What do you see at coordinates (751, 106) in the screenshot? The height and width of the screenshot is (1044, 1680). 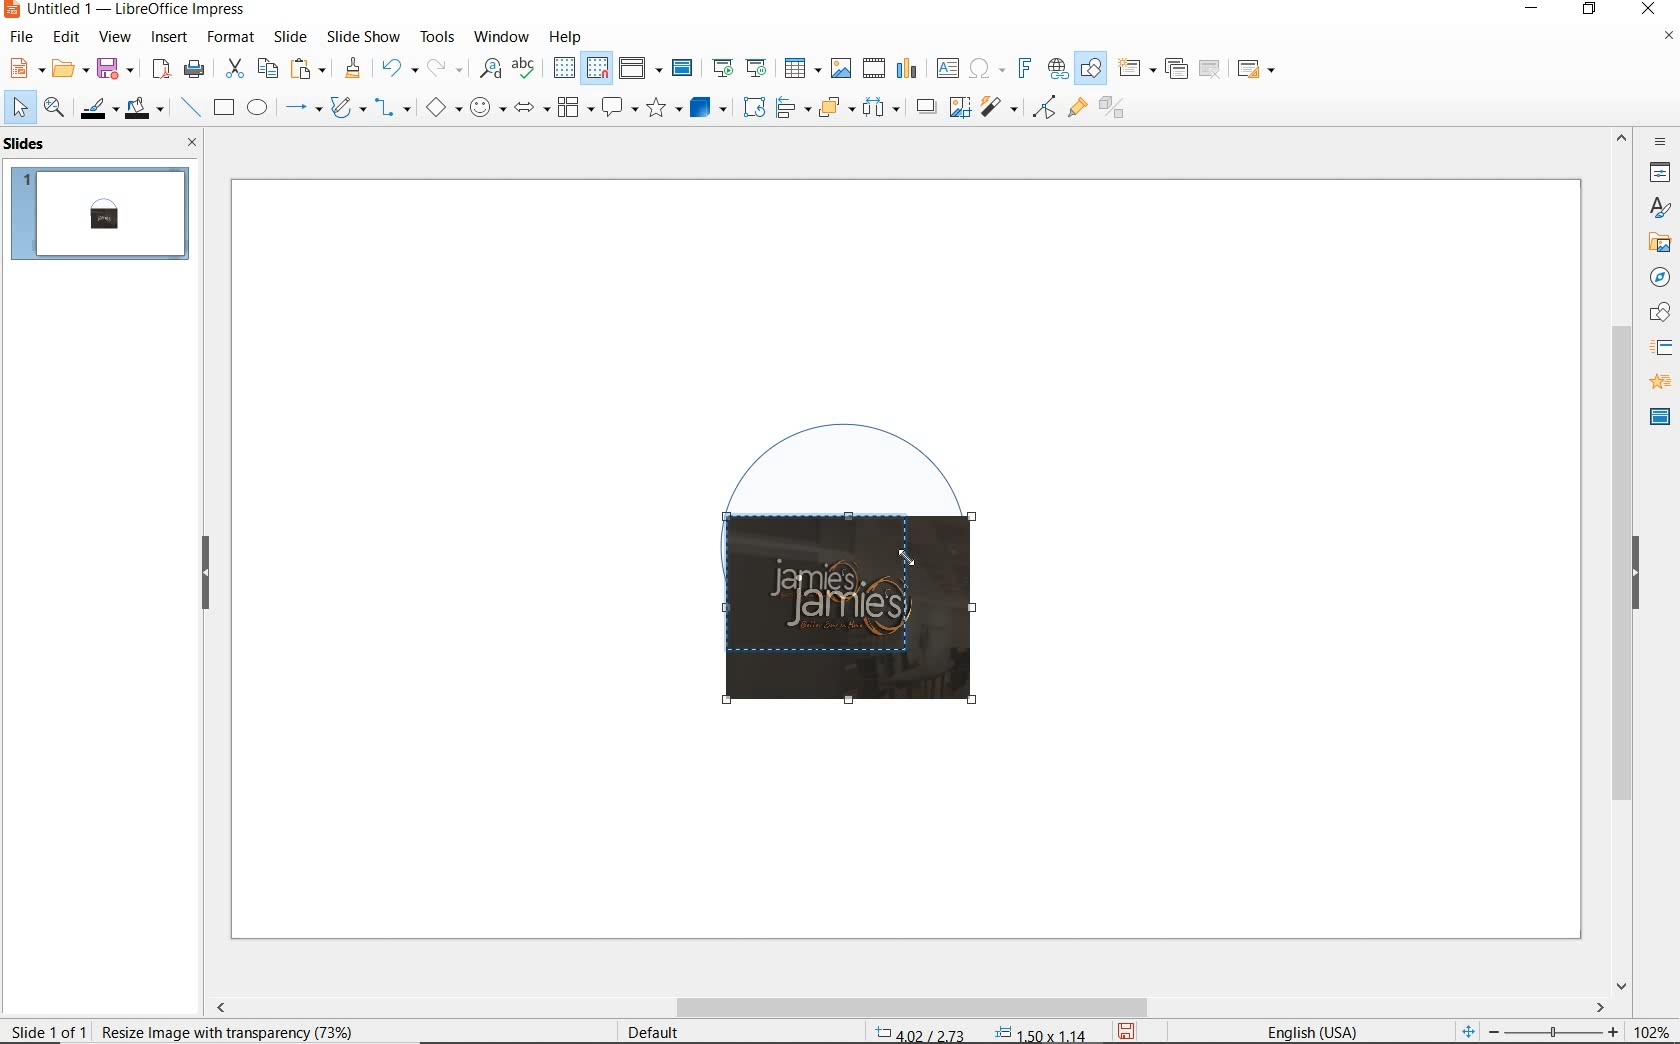 I see `rotate` at bounding box center [751, 106].